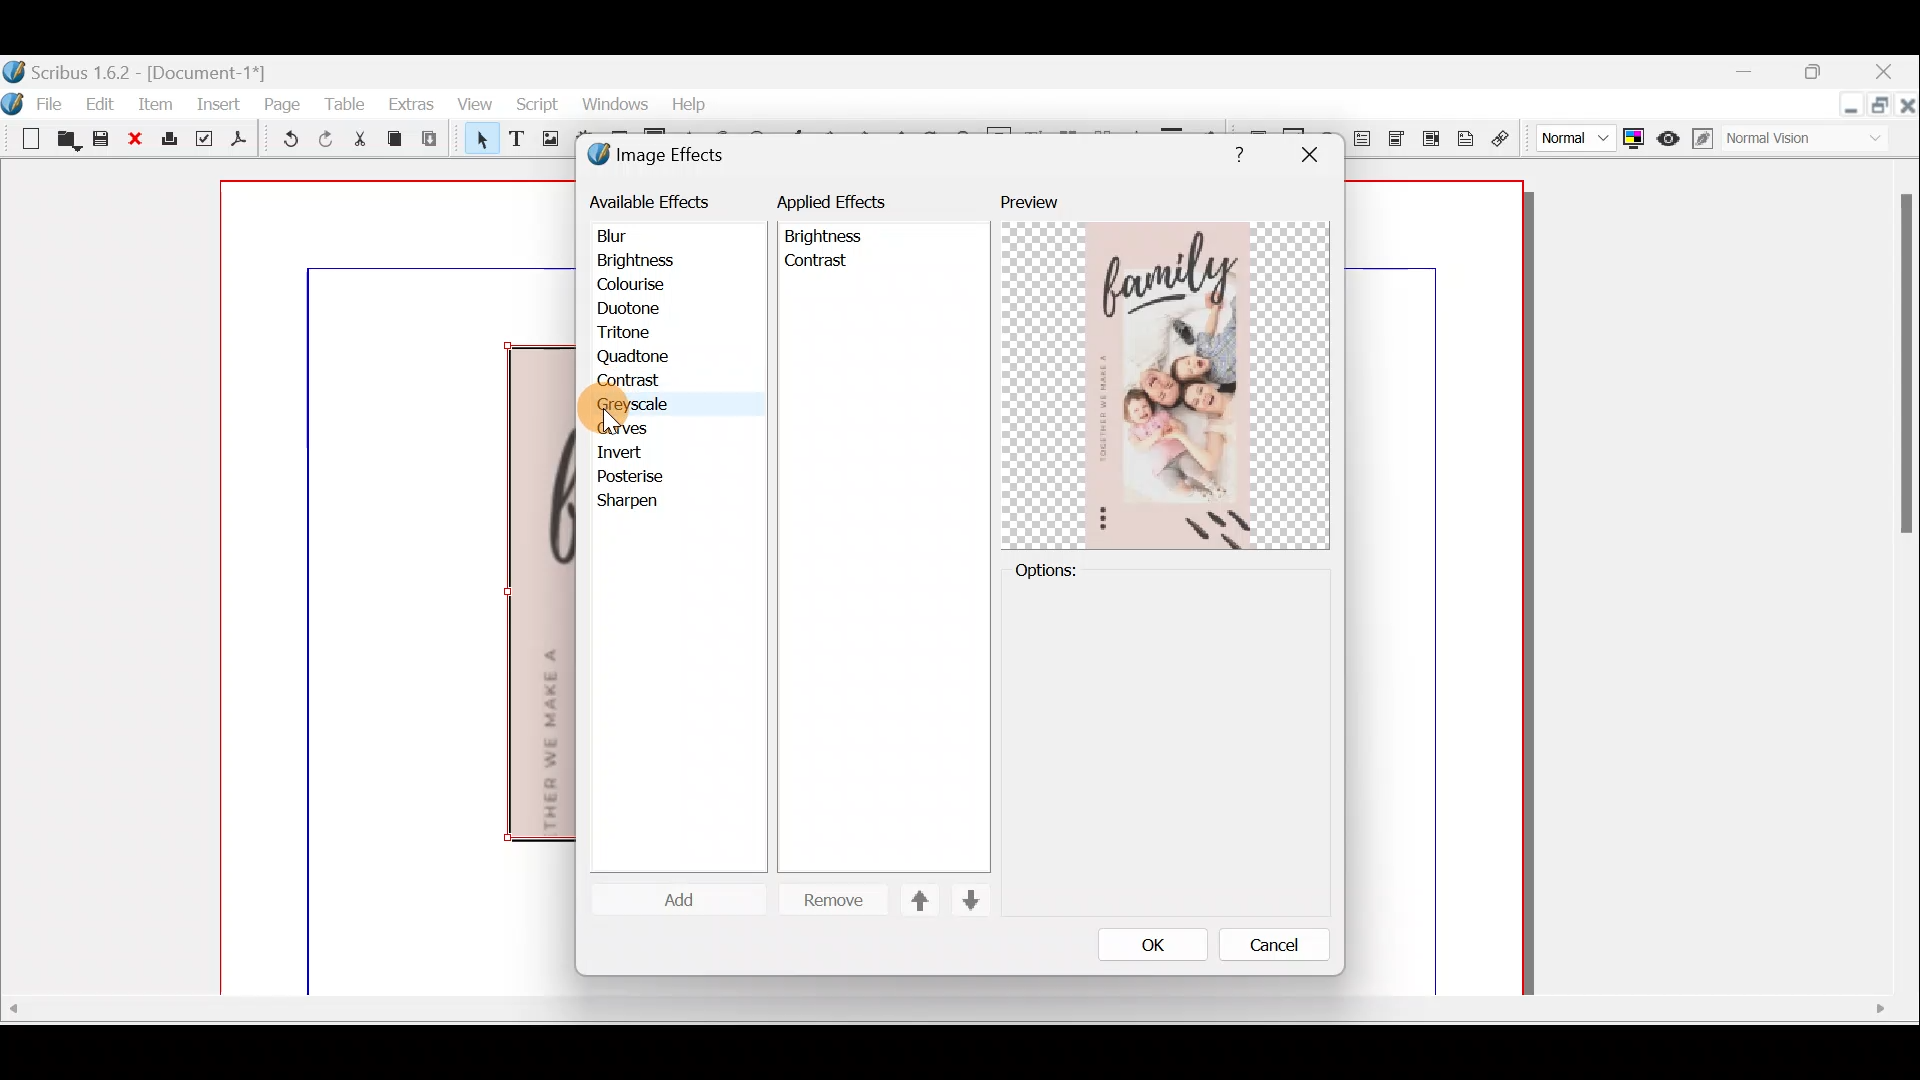  What do you see at coordinates (218, 110) in the screenshot?
I see `Insert` at bounding box center [218, 110].